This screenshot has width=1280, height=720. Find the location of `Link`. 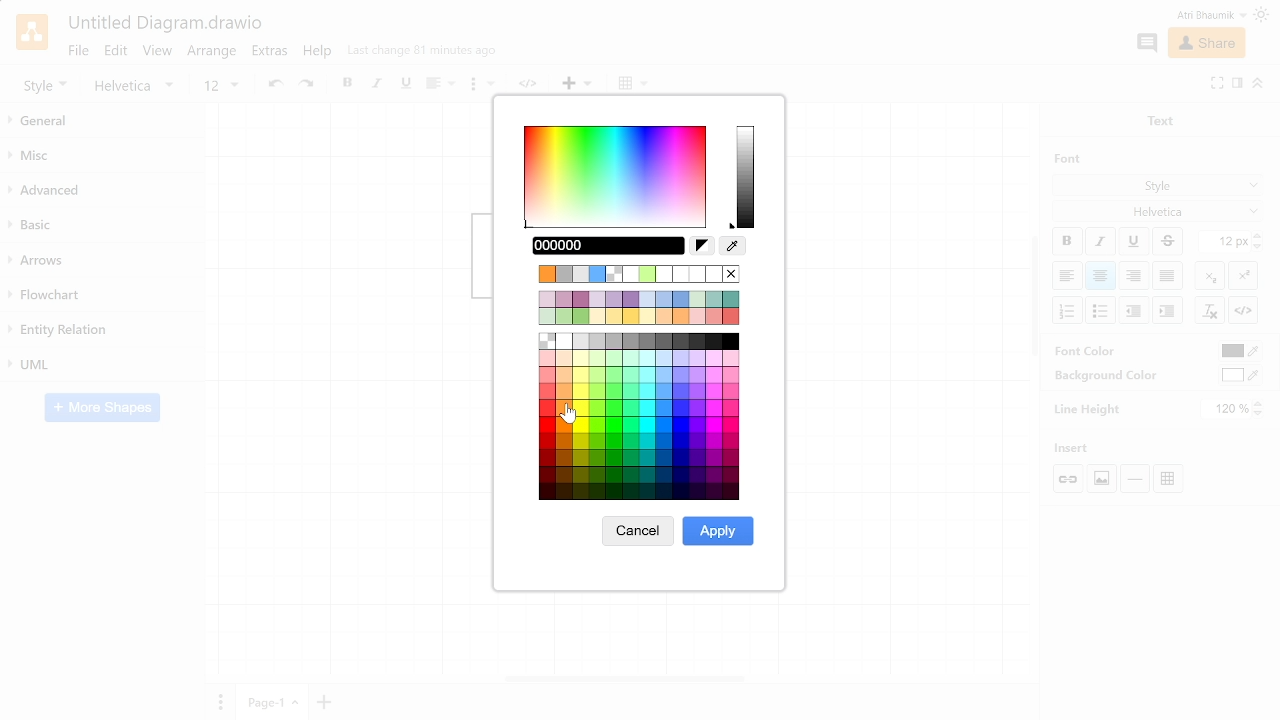

Link is located at coordinates (1070, 479).